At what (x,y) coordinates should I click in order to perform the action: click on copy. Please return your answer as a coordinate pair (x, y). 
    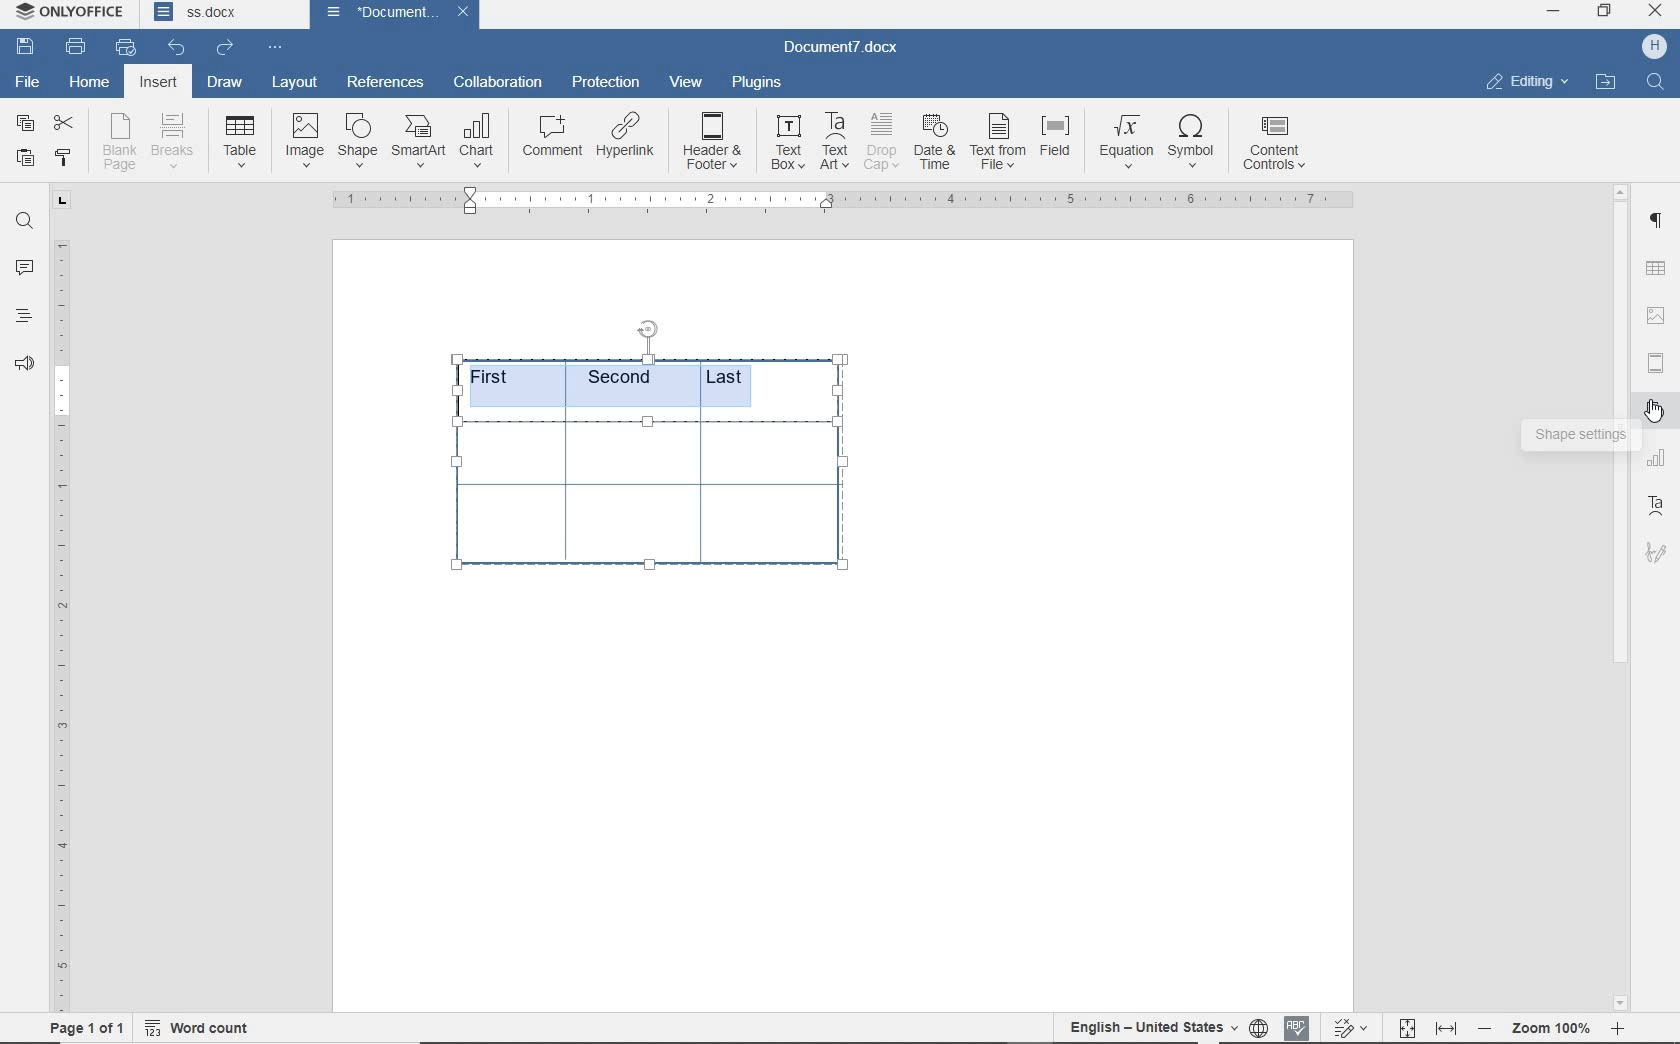
    Looking at the image, I should click on (24, 125).